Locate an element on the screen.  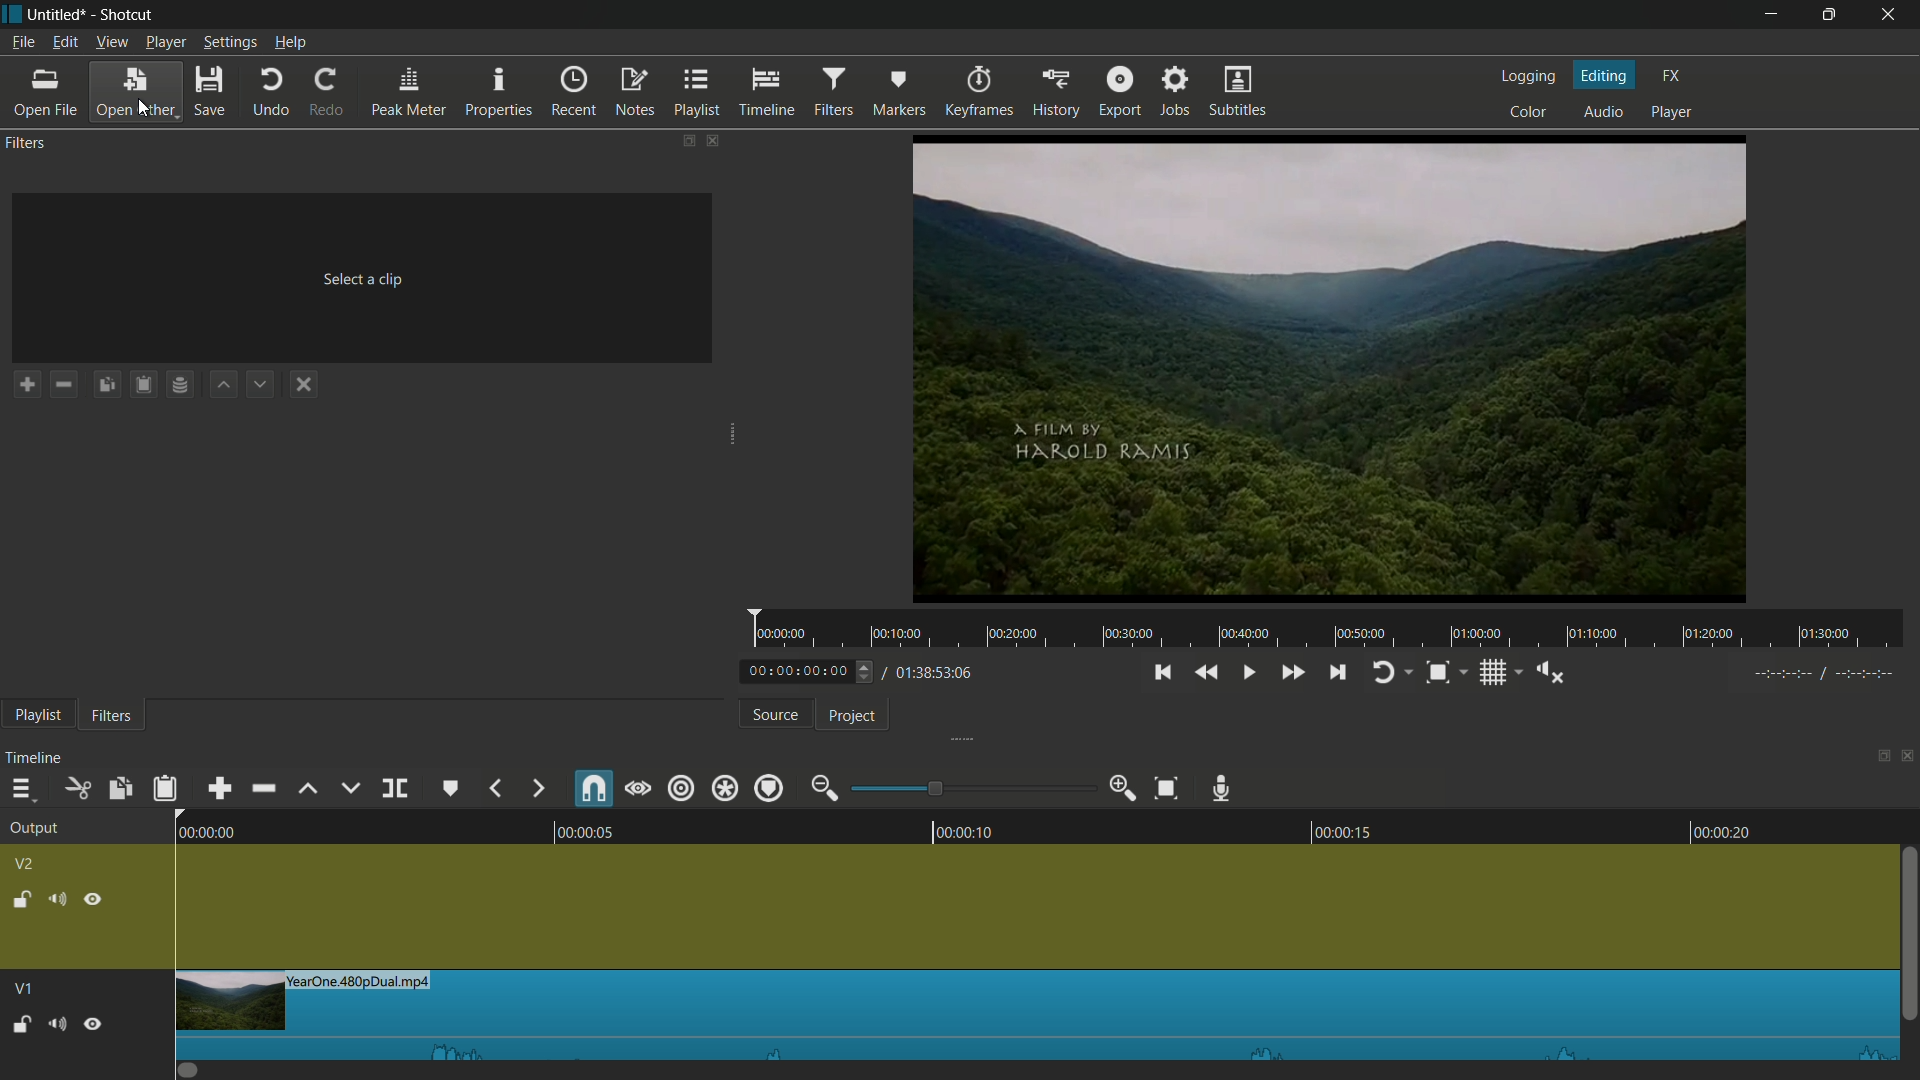
cursor is located at coordinates (141, 110).